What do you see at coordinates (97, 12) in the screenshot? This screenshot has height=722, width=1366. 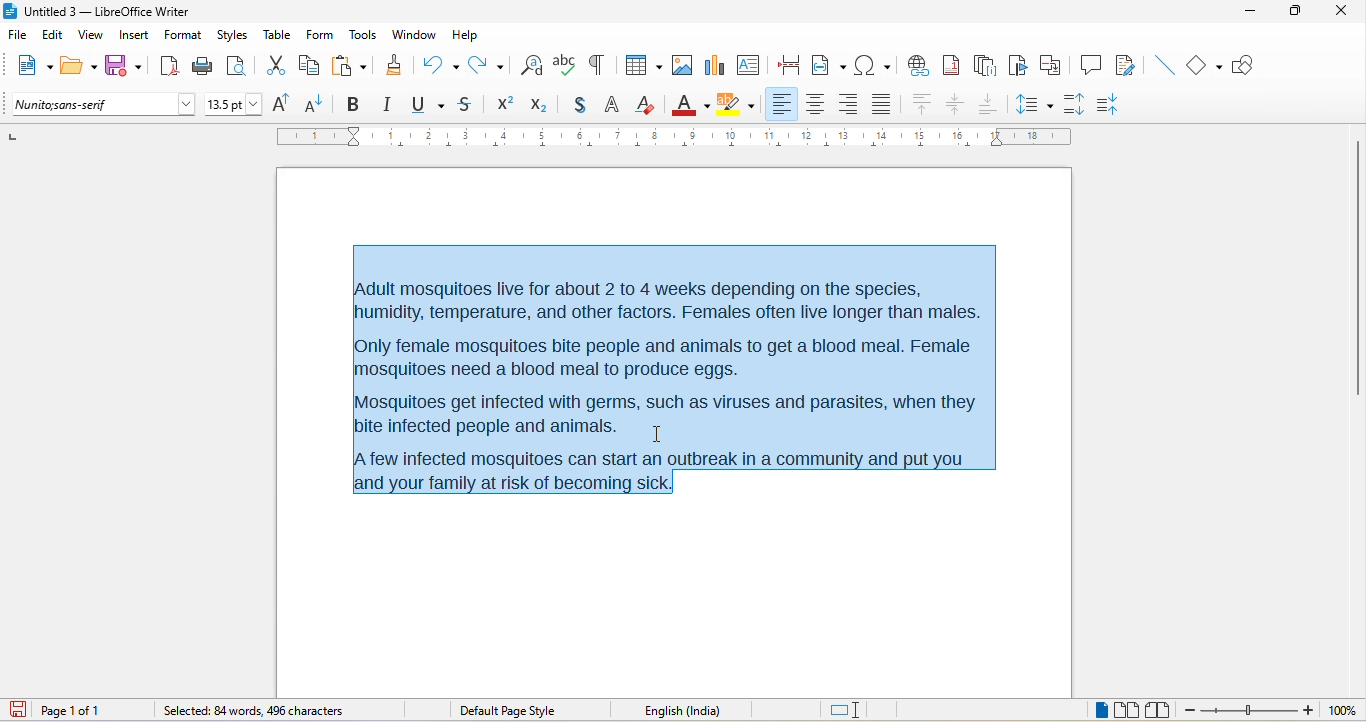 I see `title` at bounding box center [97, 12].